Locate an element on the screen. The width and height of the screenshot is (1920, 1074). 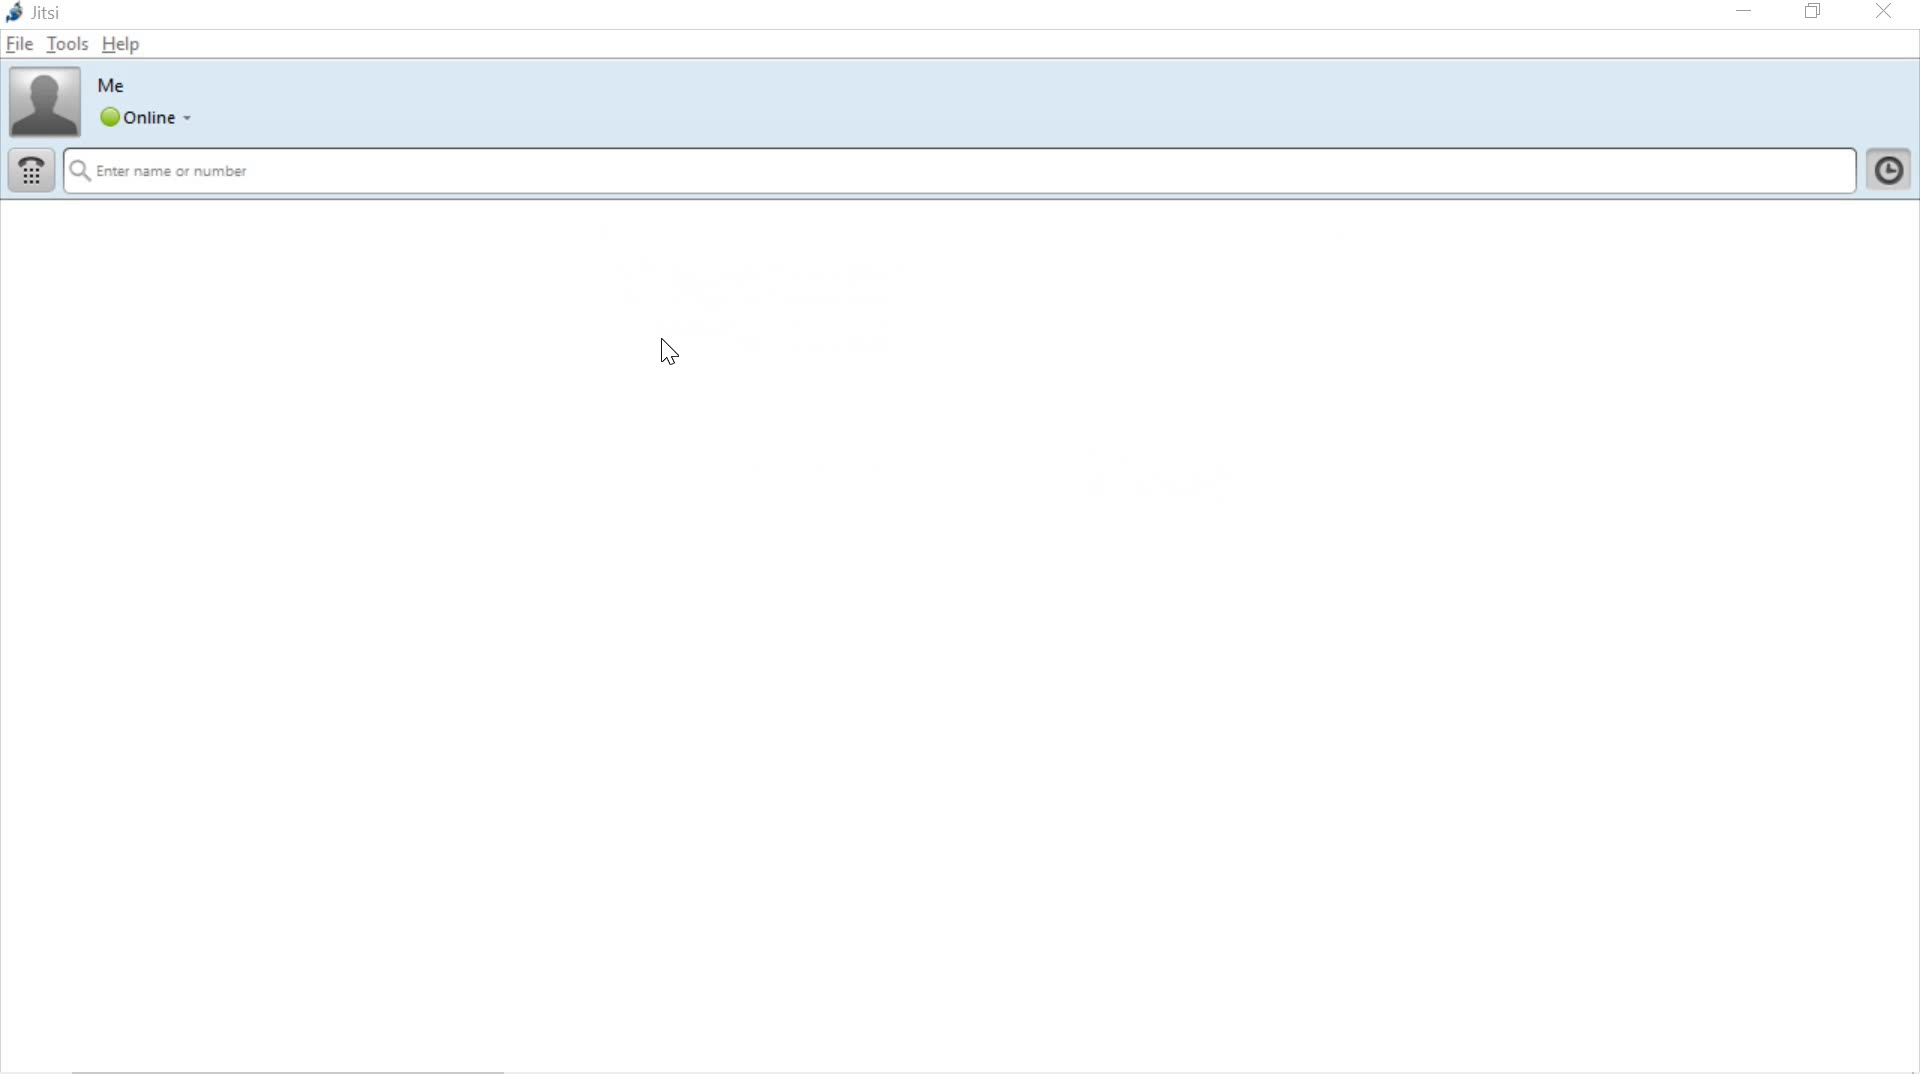
file is located at coordinates (19, 44).